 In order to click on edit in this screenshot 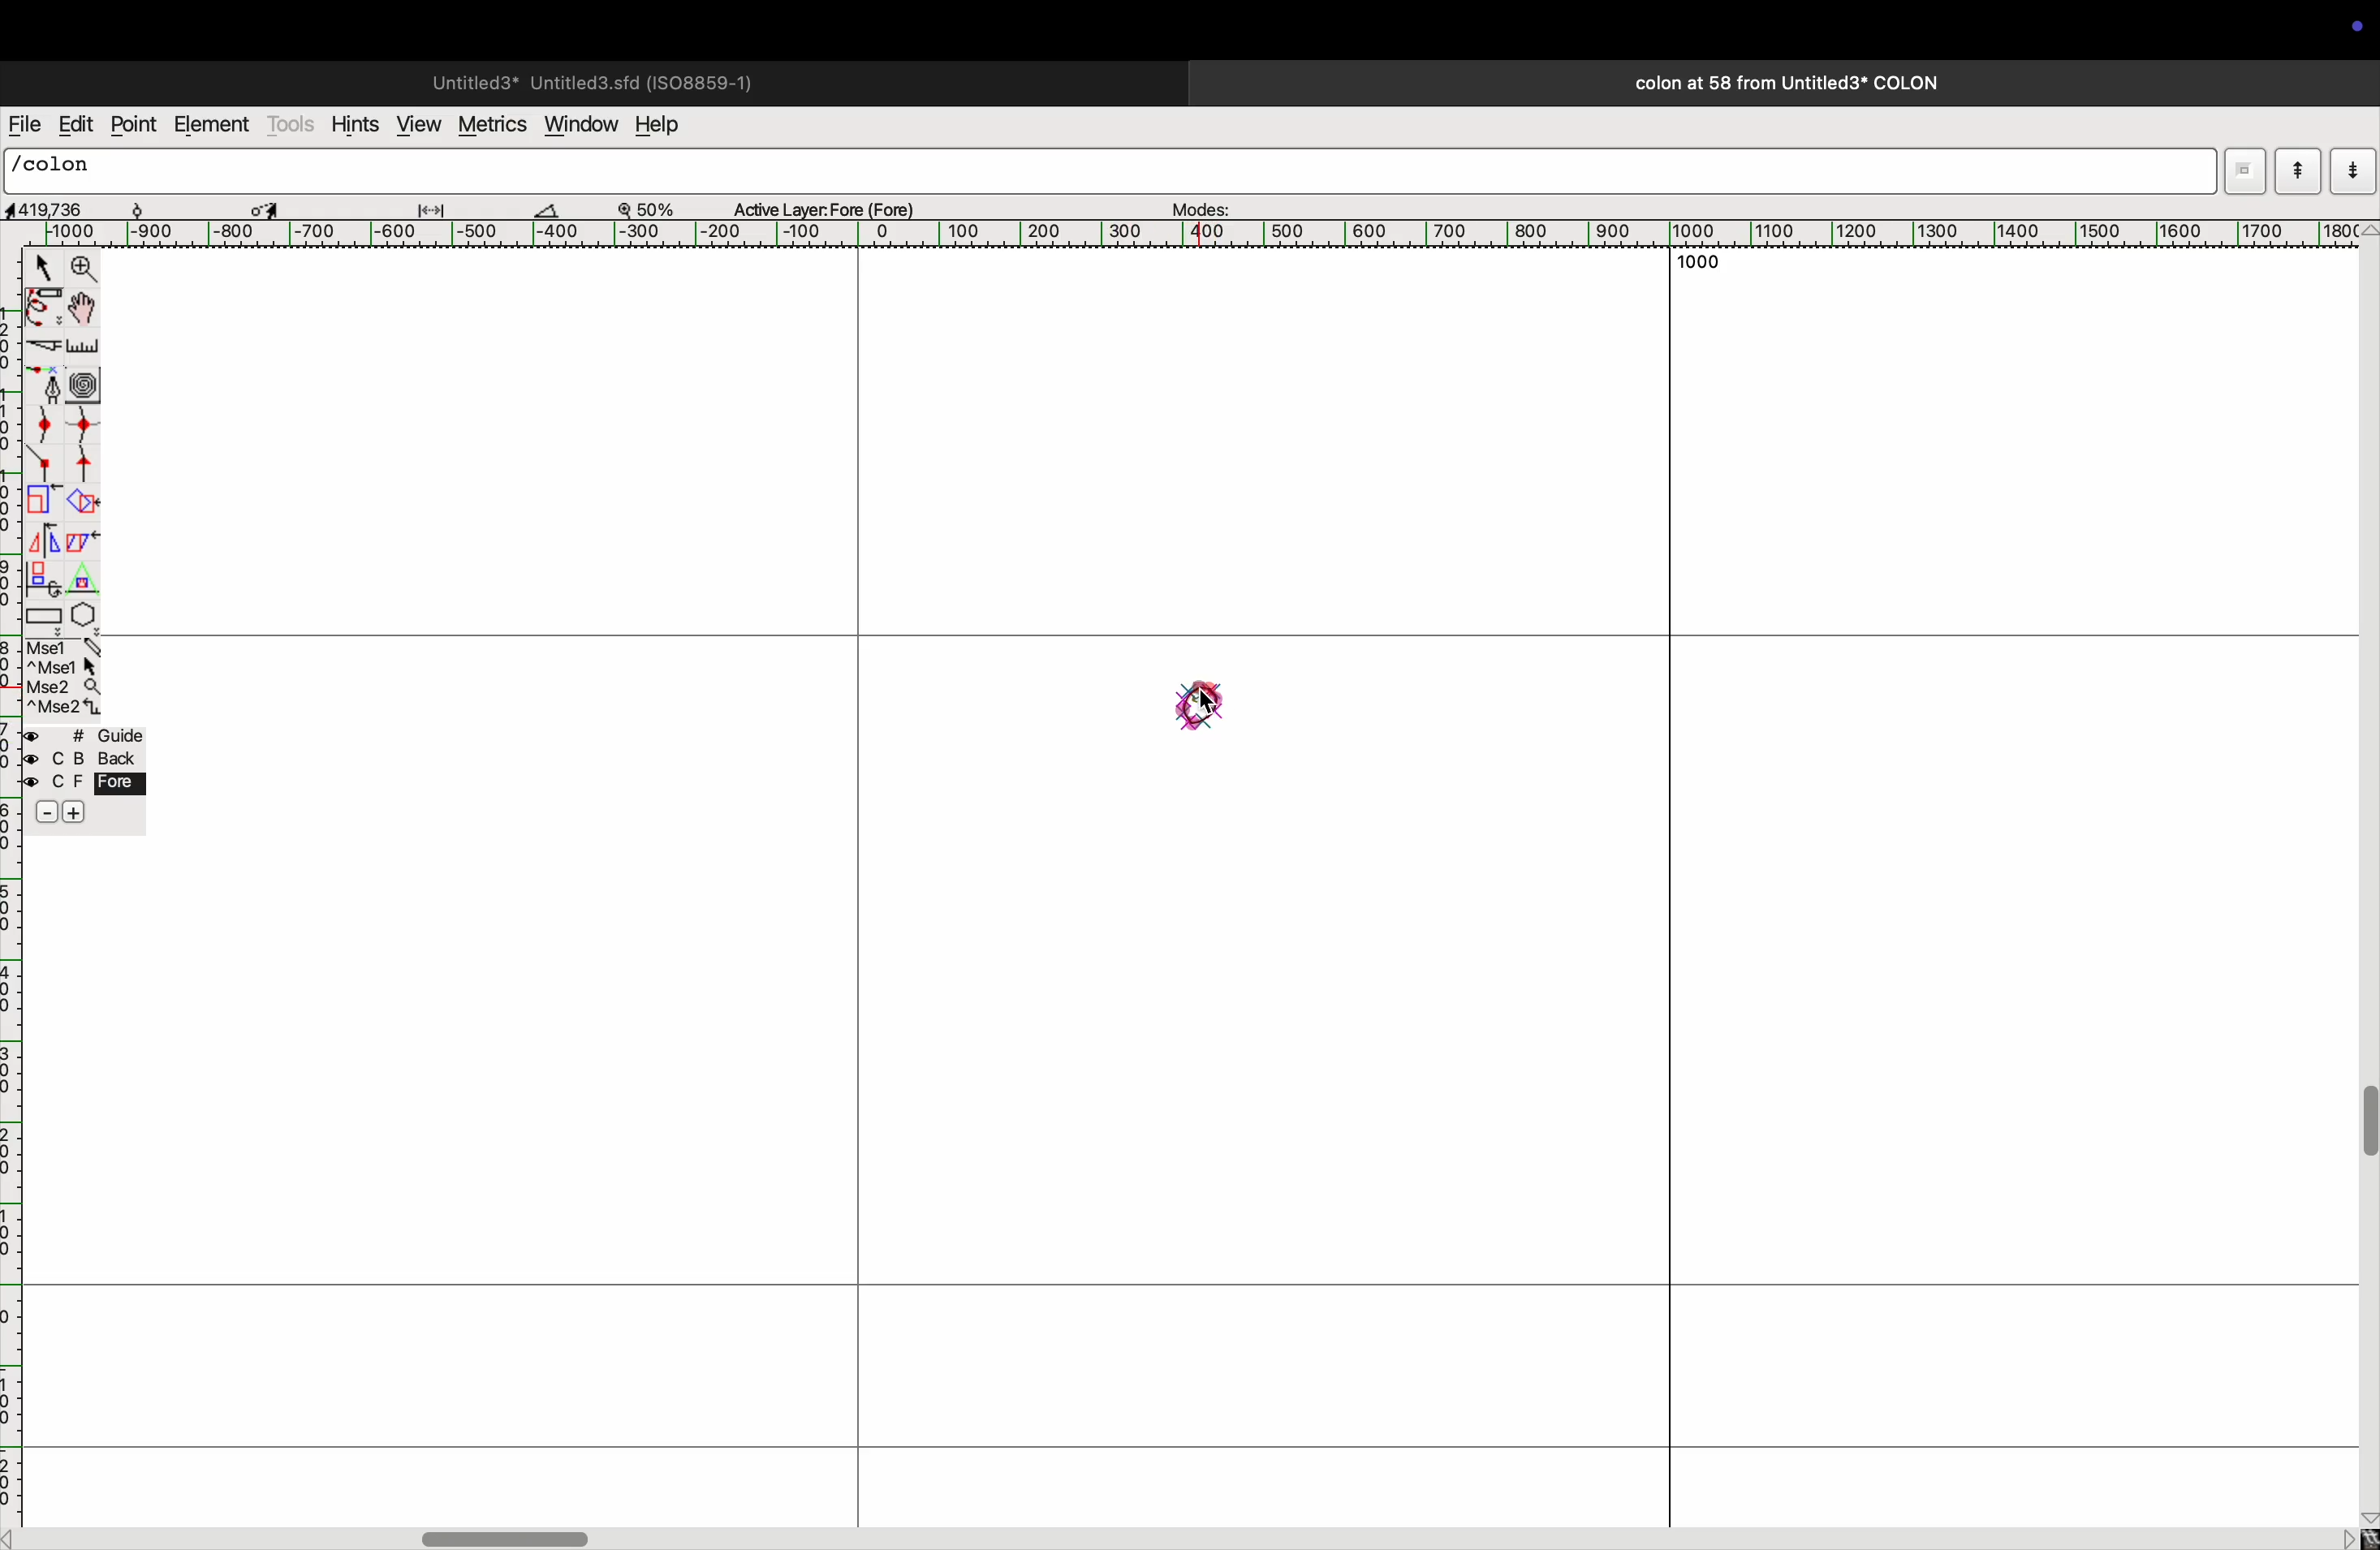, I will do `click(75, 124)`.